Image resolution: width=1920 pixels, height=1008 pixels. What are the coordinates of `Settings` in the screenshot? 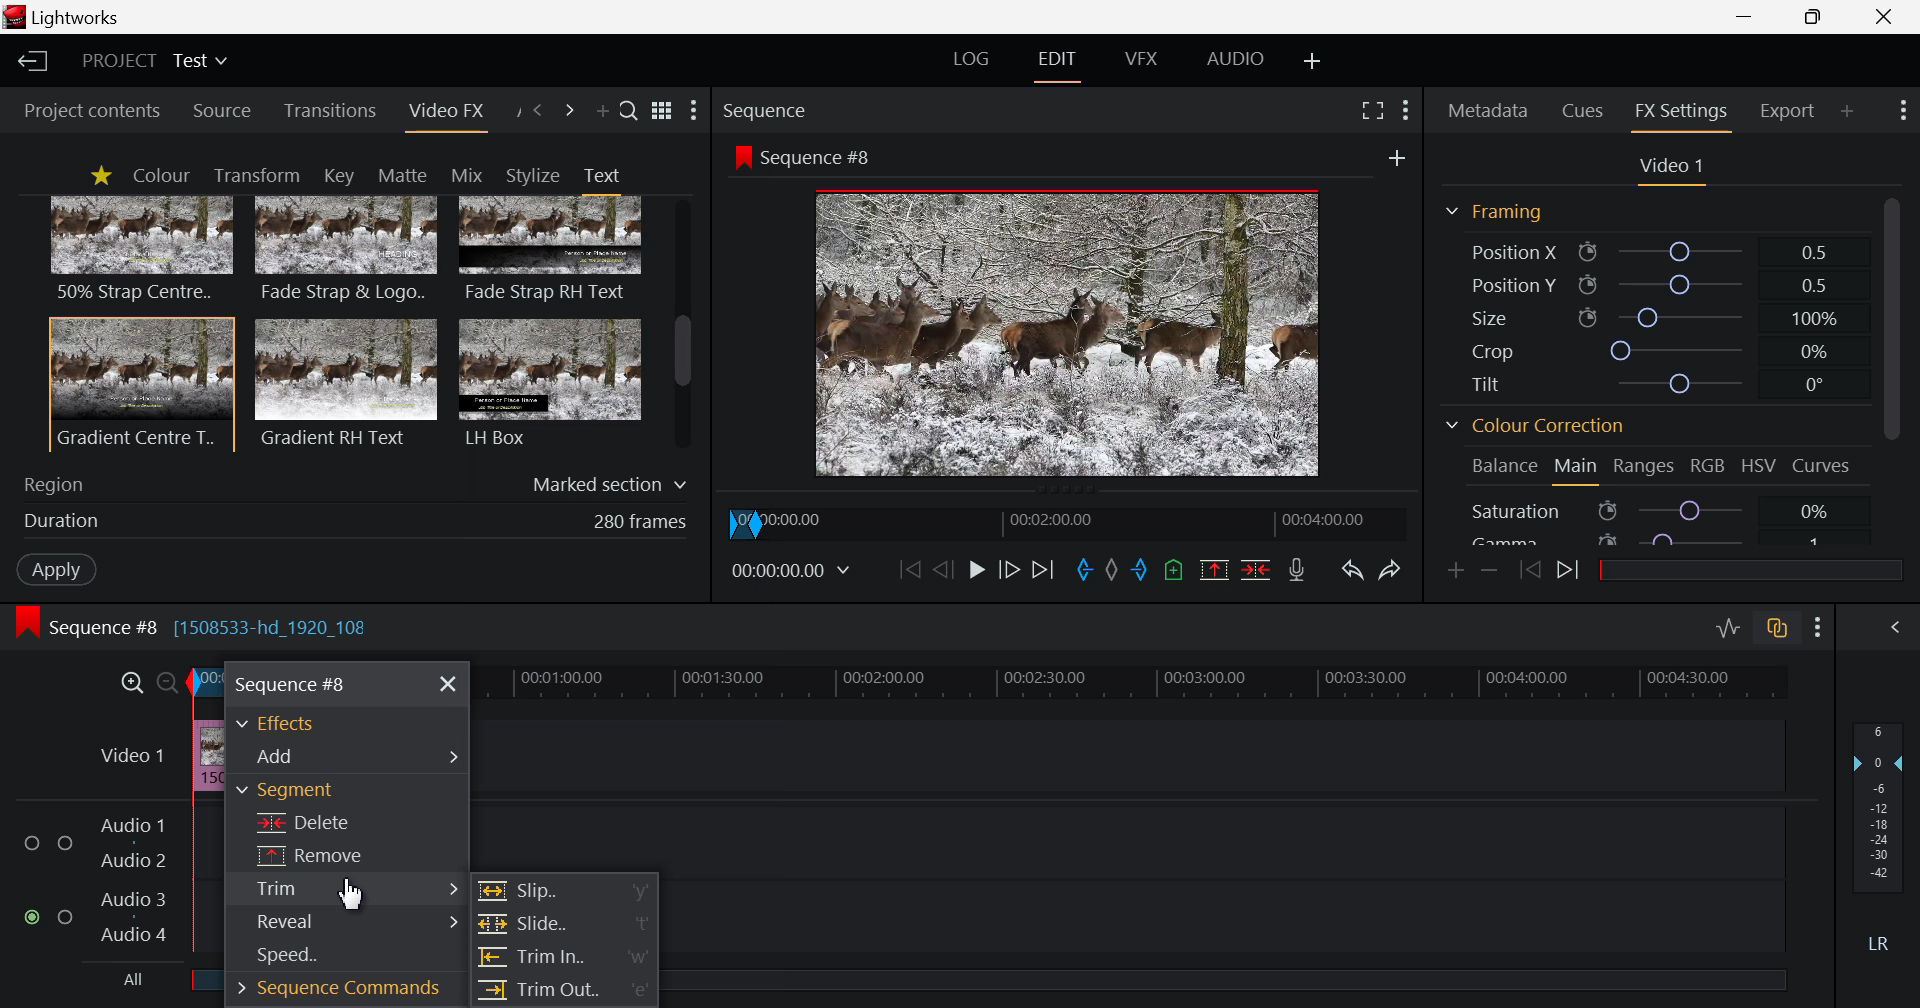 It's located at (1818, 629).